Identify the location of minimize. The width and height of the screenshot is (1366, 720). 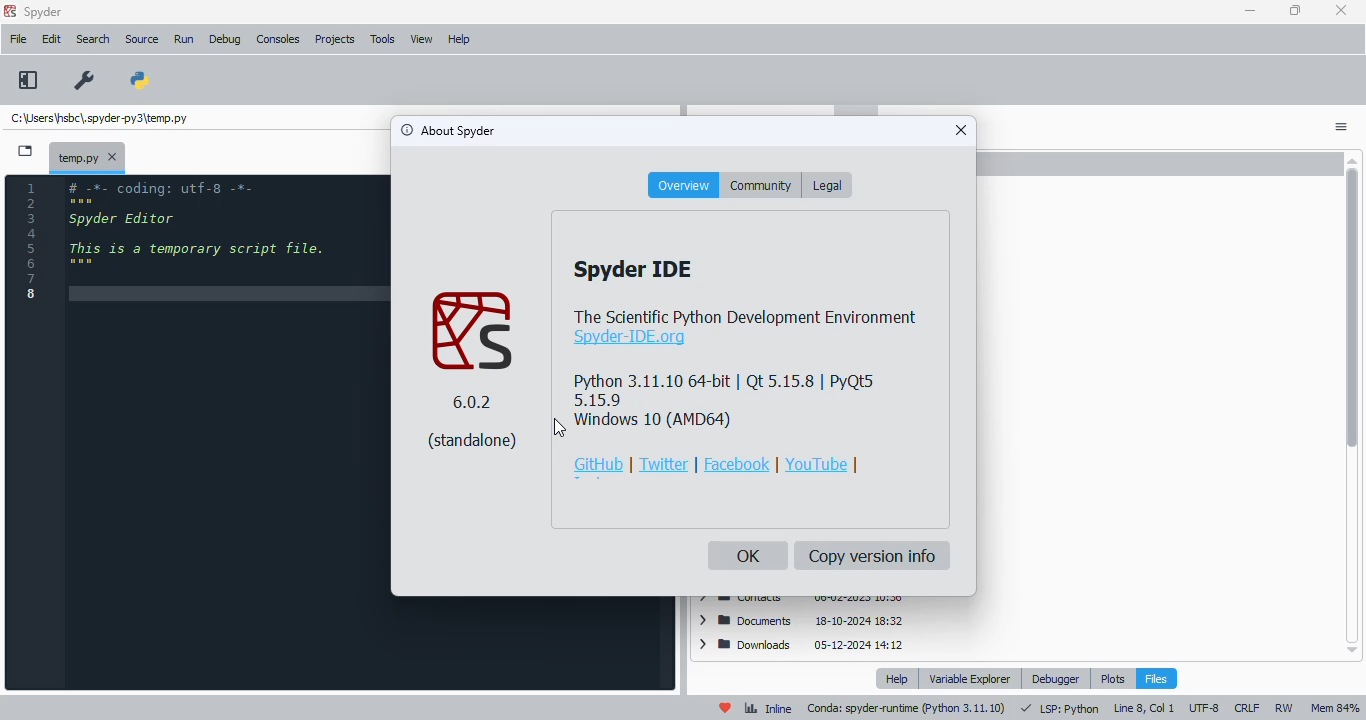
(2367, 24).